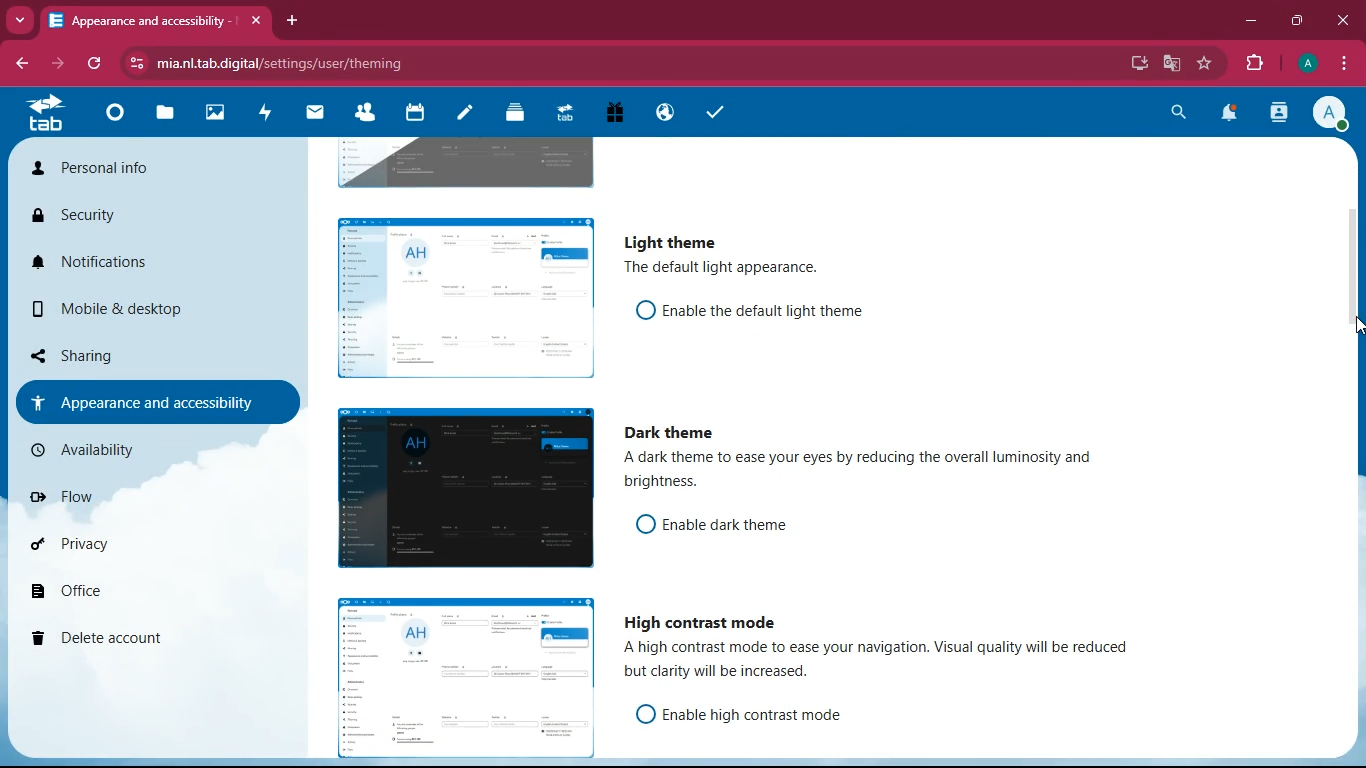 Image resolution: width=1366 pixels, height=768 pixels. I want to click on privacy, so click(117, 551).